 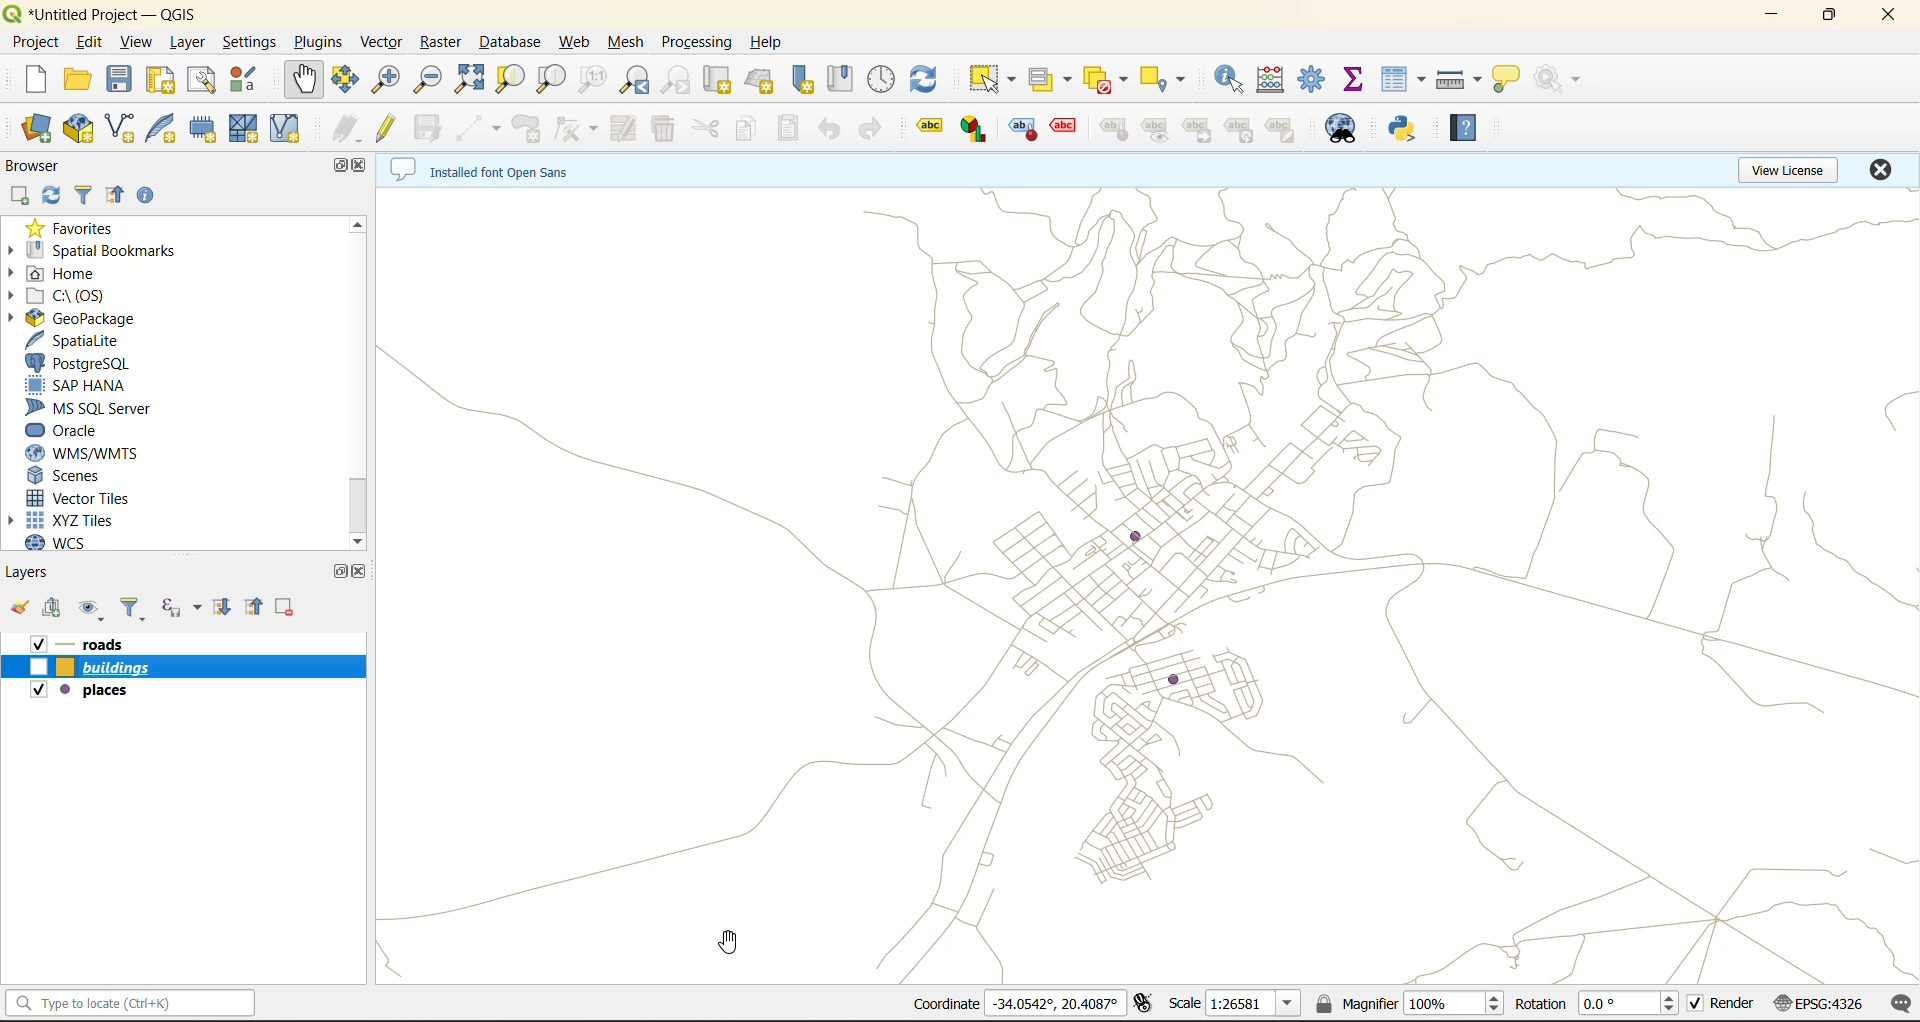 I want to click on zoom last, so click(x=636, y=81).